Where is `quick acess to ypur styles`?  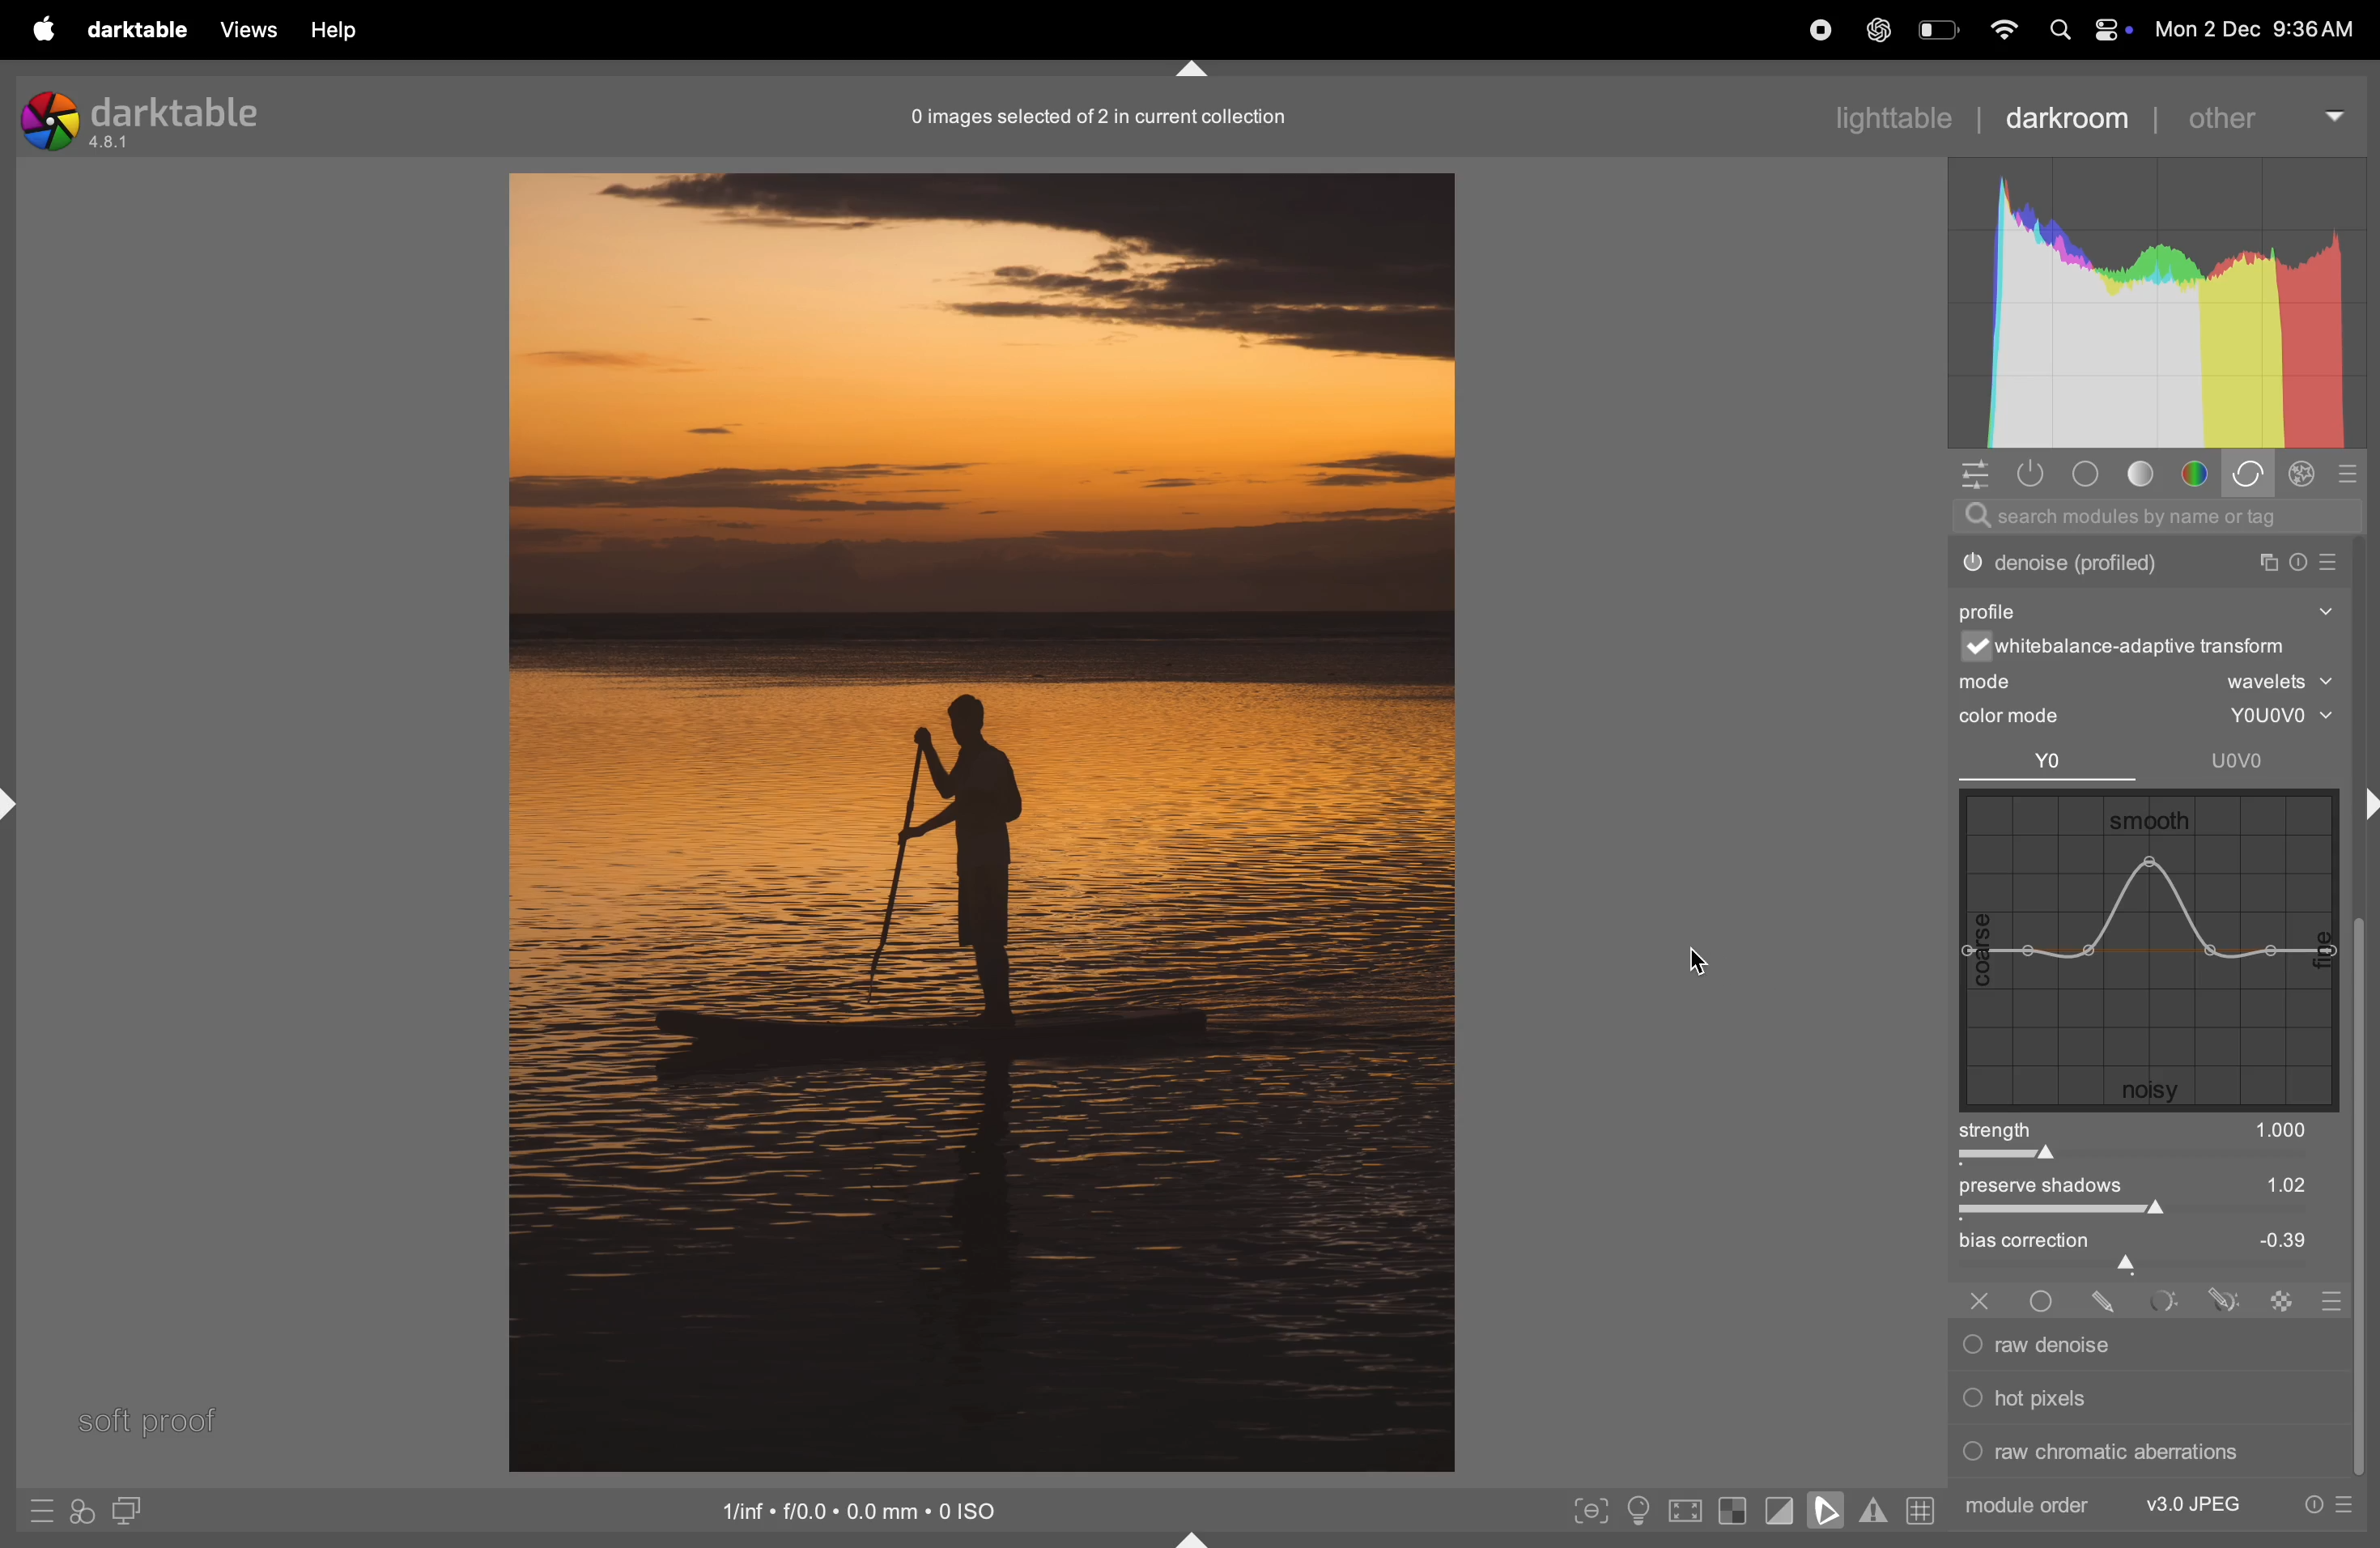
quick acess to ypur styles is located at coordinates (81, 1514).